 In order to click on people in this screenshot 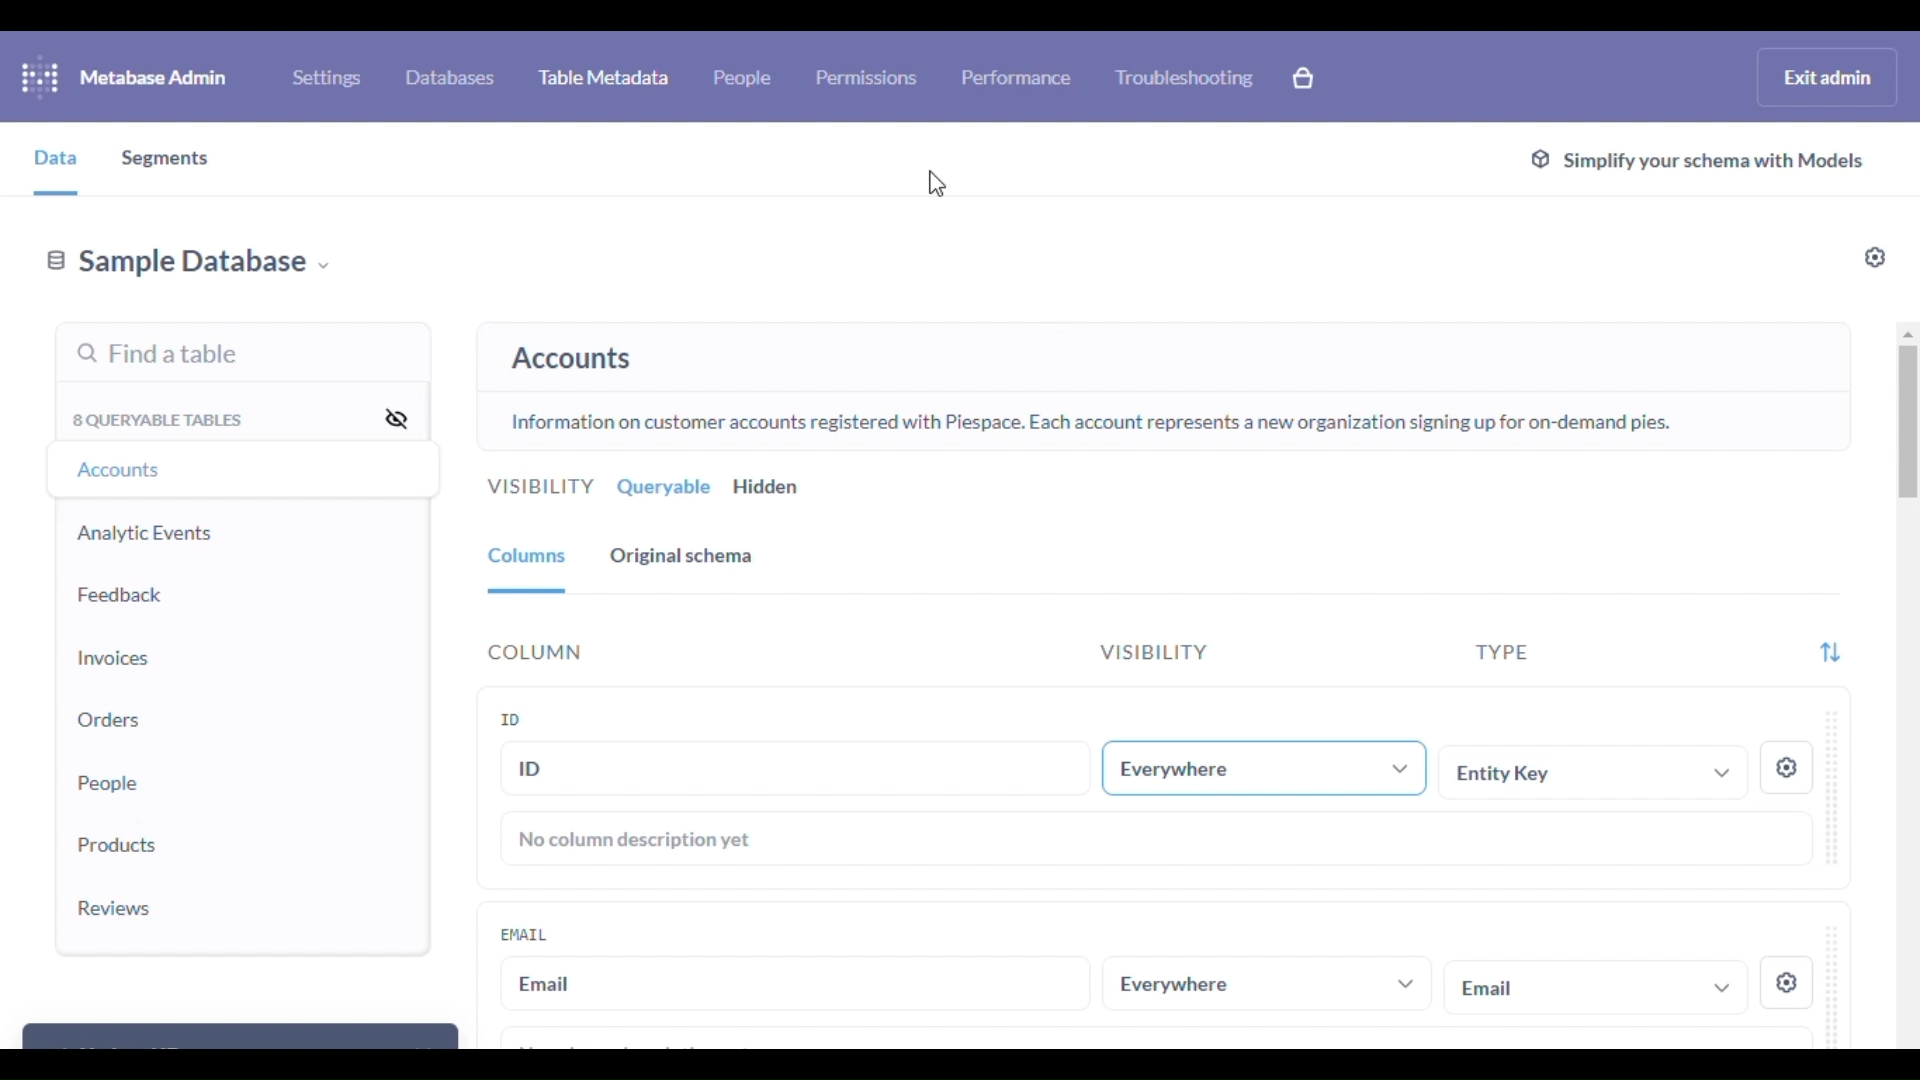, I will do `click(110, 781)`.